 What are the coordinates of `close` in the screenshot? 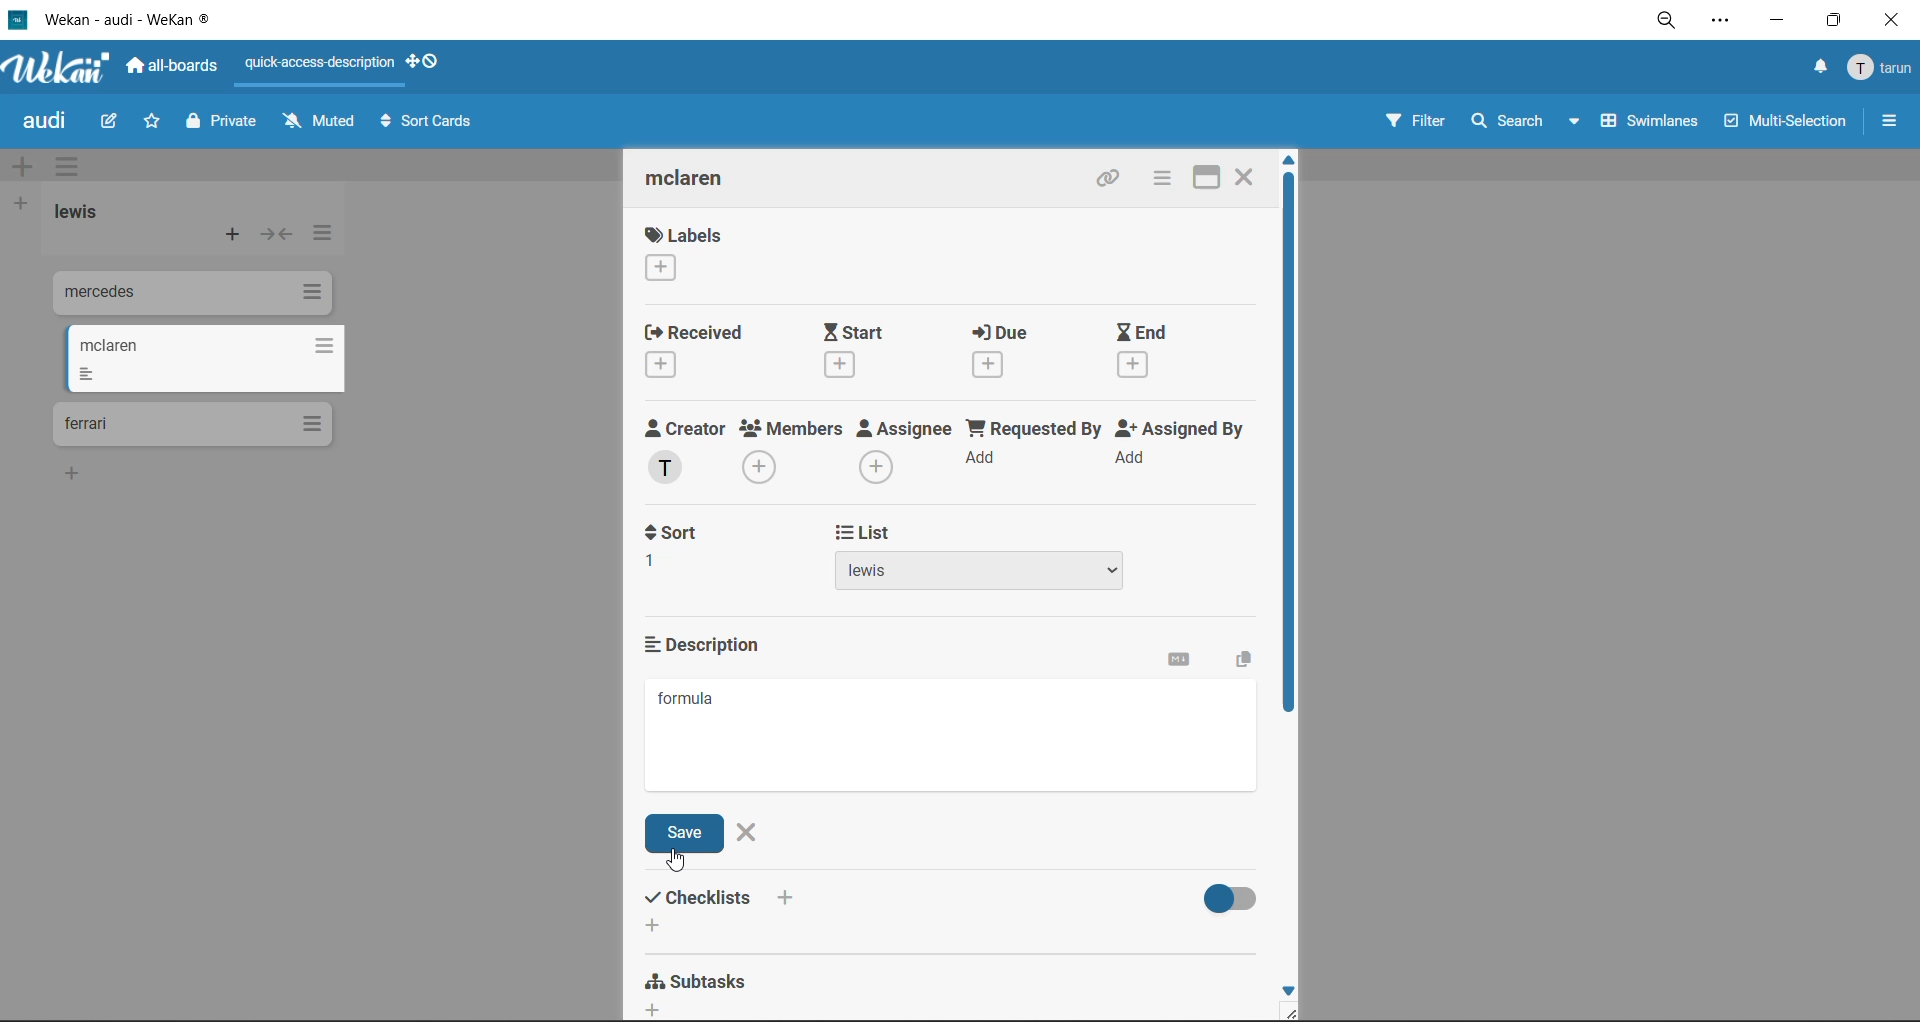 It's located at (1897, 20).